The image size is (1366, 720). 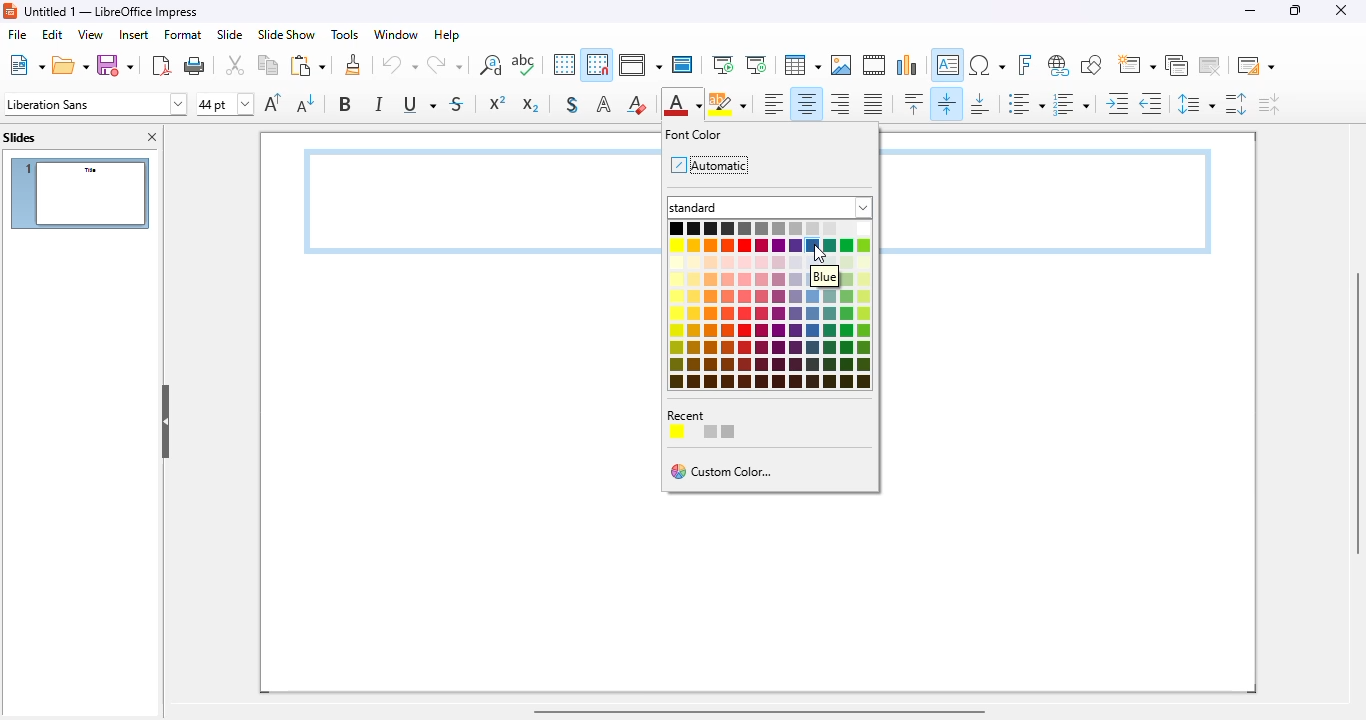 I want to click on tools, so click(x=345, y=35).